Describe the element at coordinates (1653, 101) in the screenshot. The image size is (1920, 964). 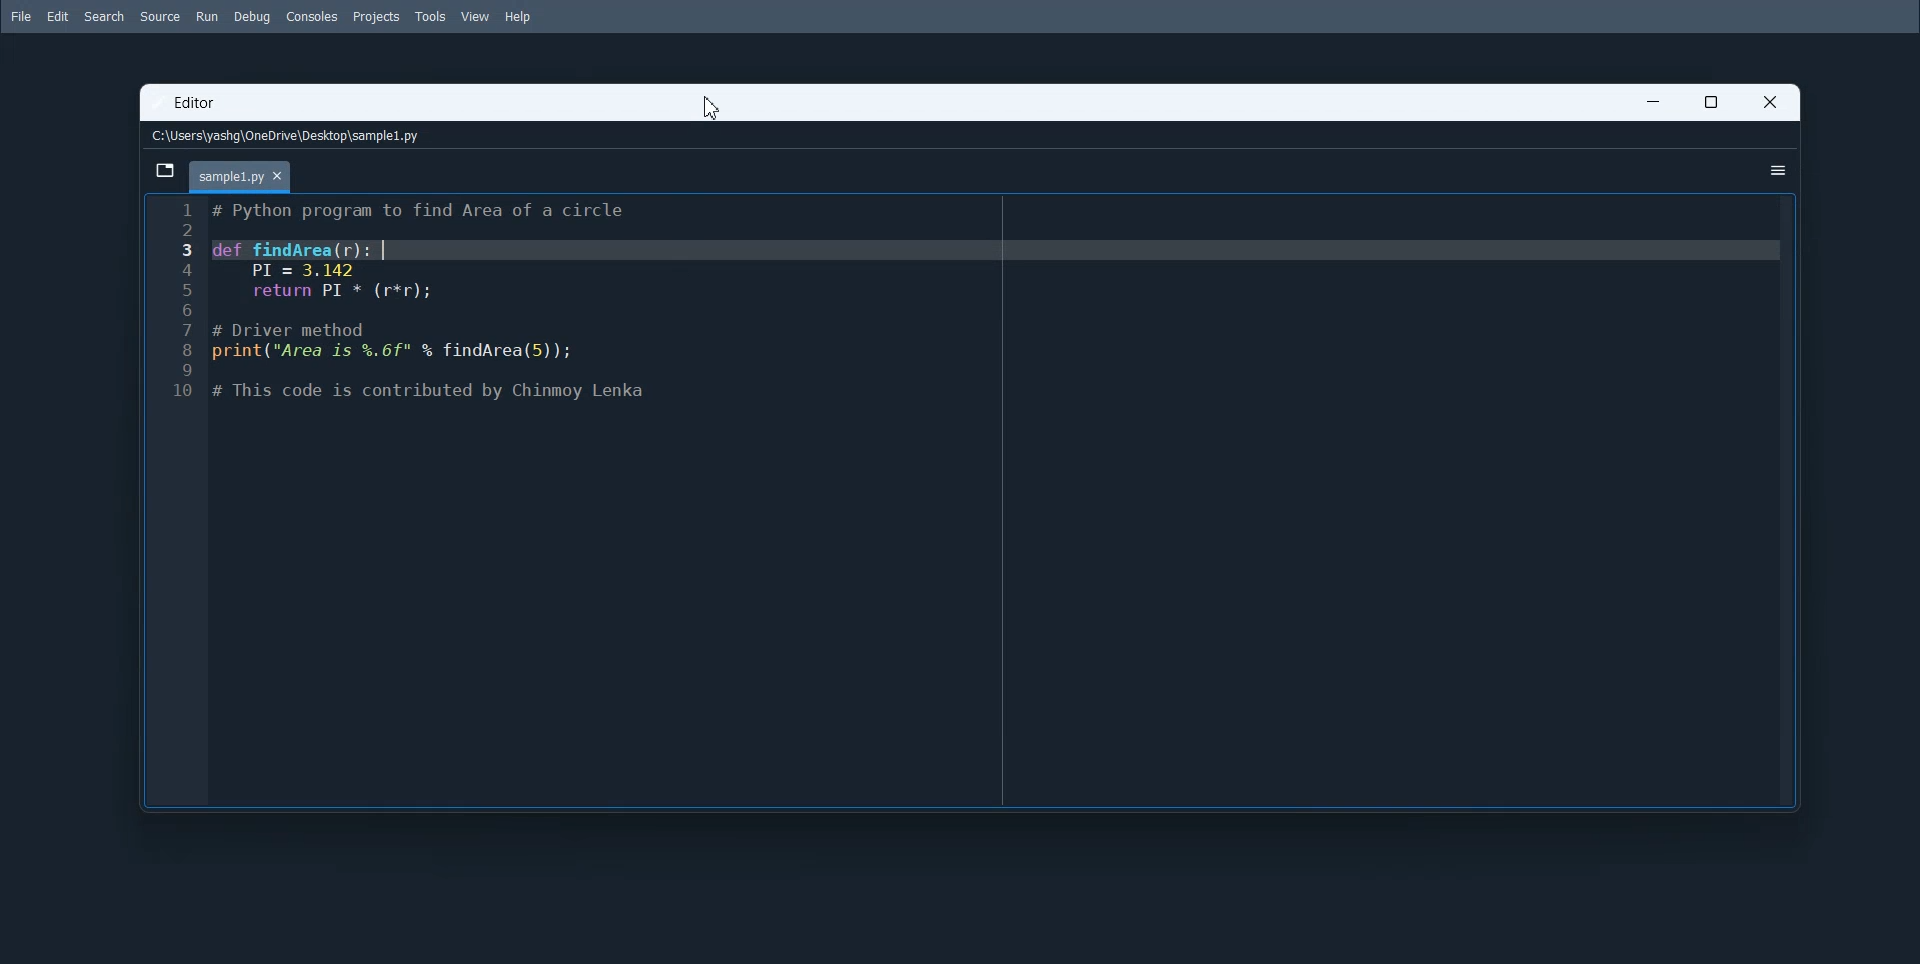
I see `Minimize` at that location.